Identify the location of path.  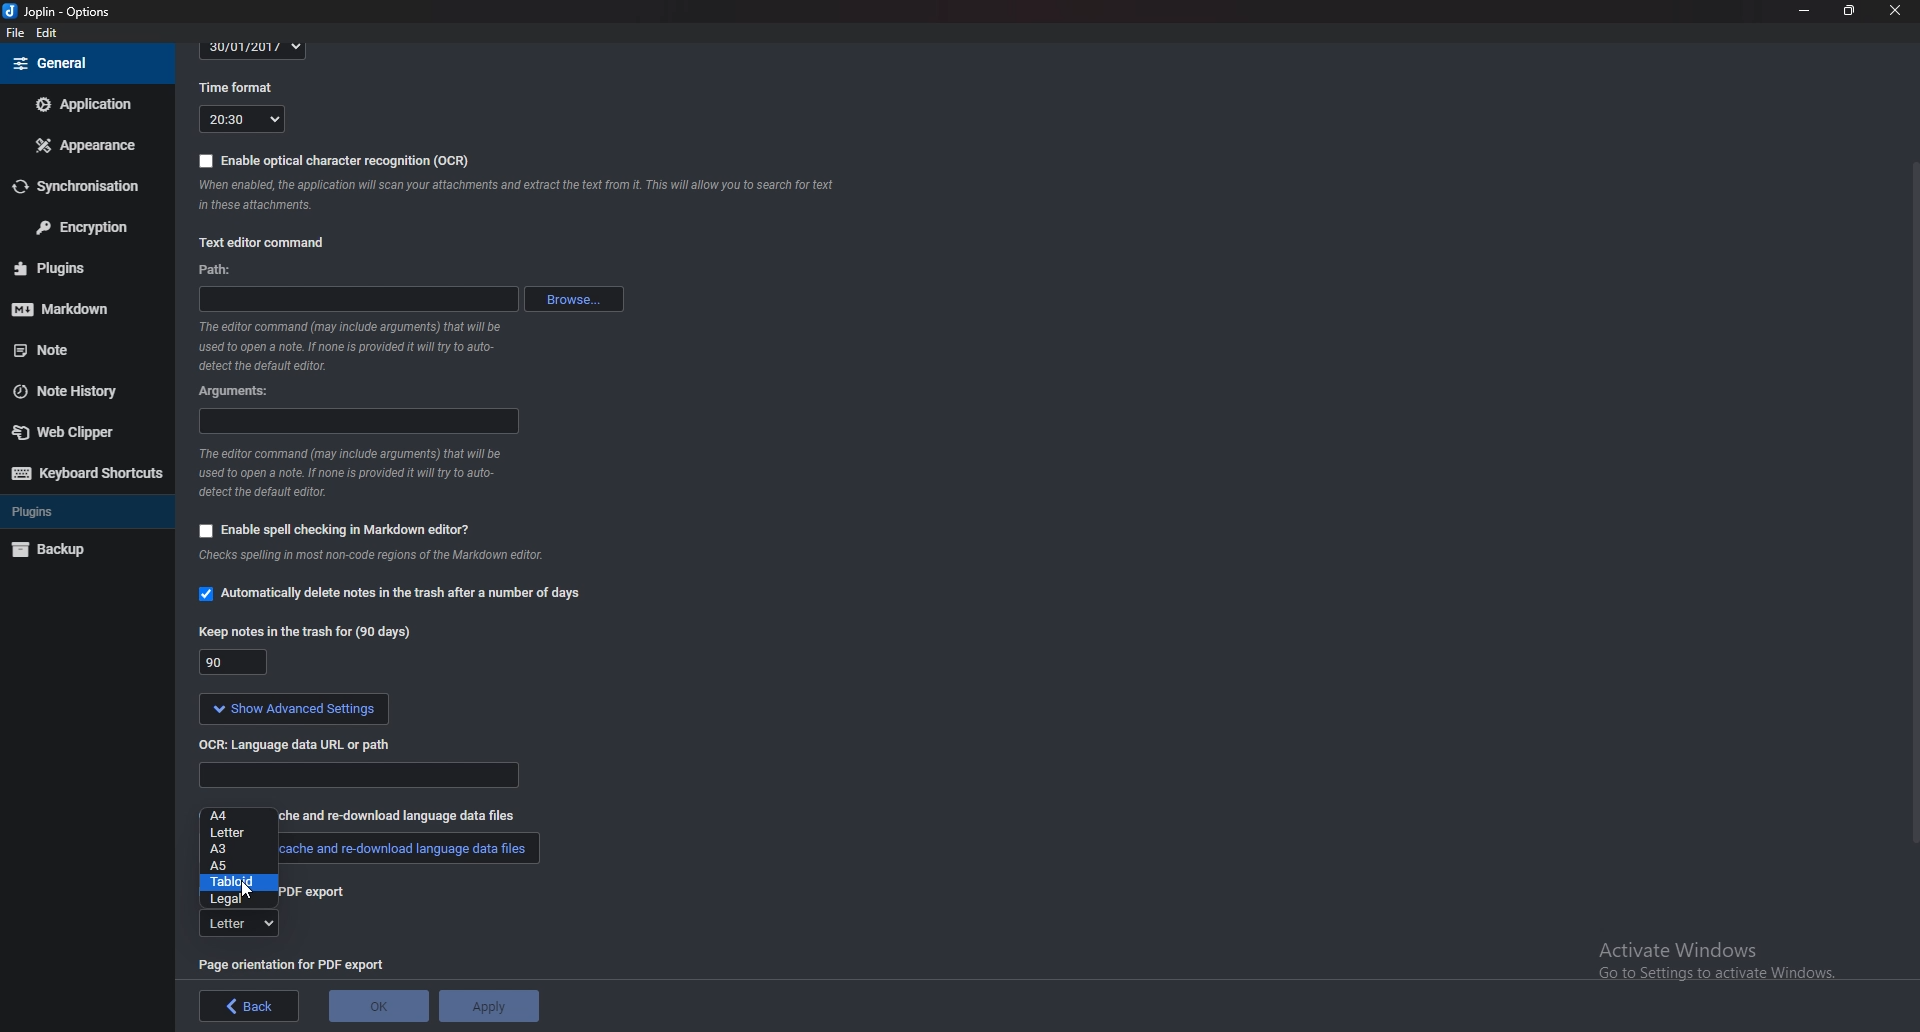
(235, 272).